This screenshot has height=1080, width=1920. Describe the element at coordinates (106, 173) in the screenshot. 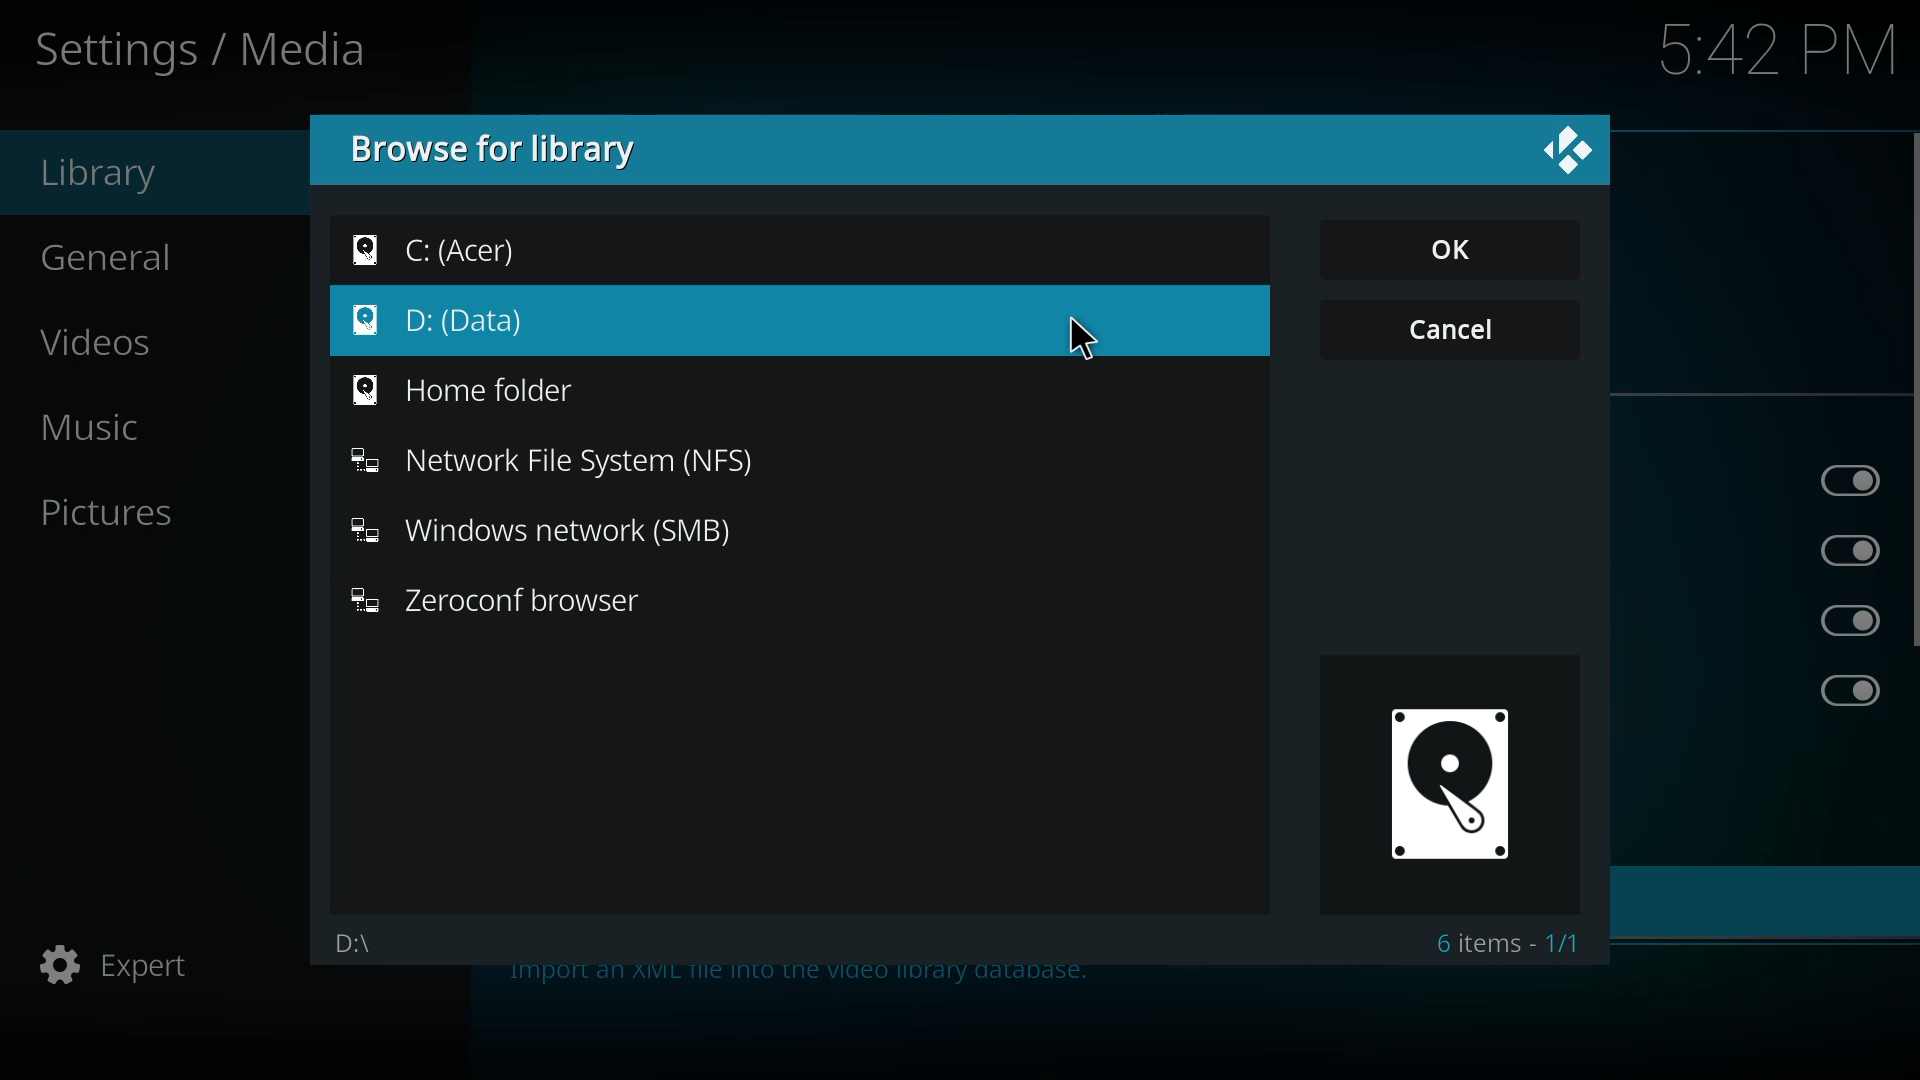

I see `library` at that location.